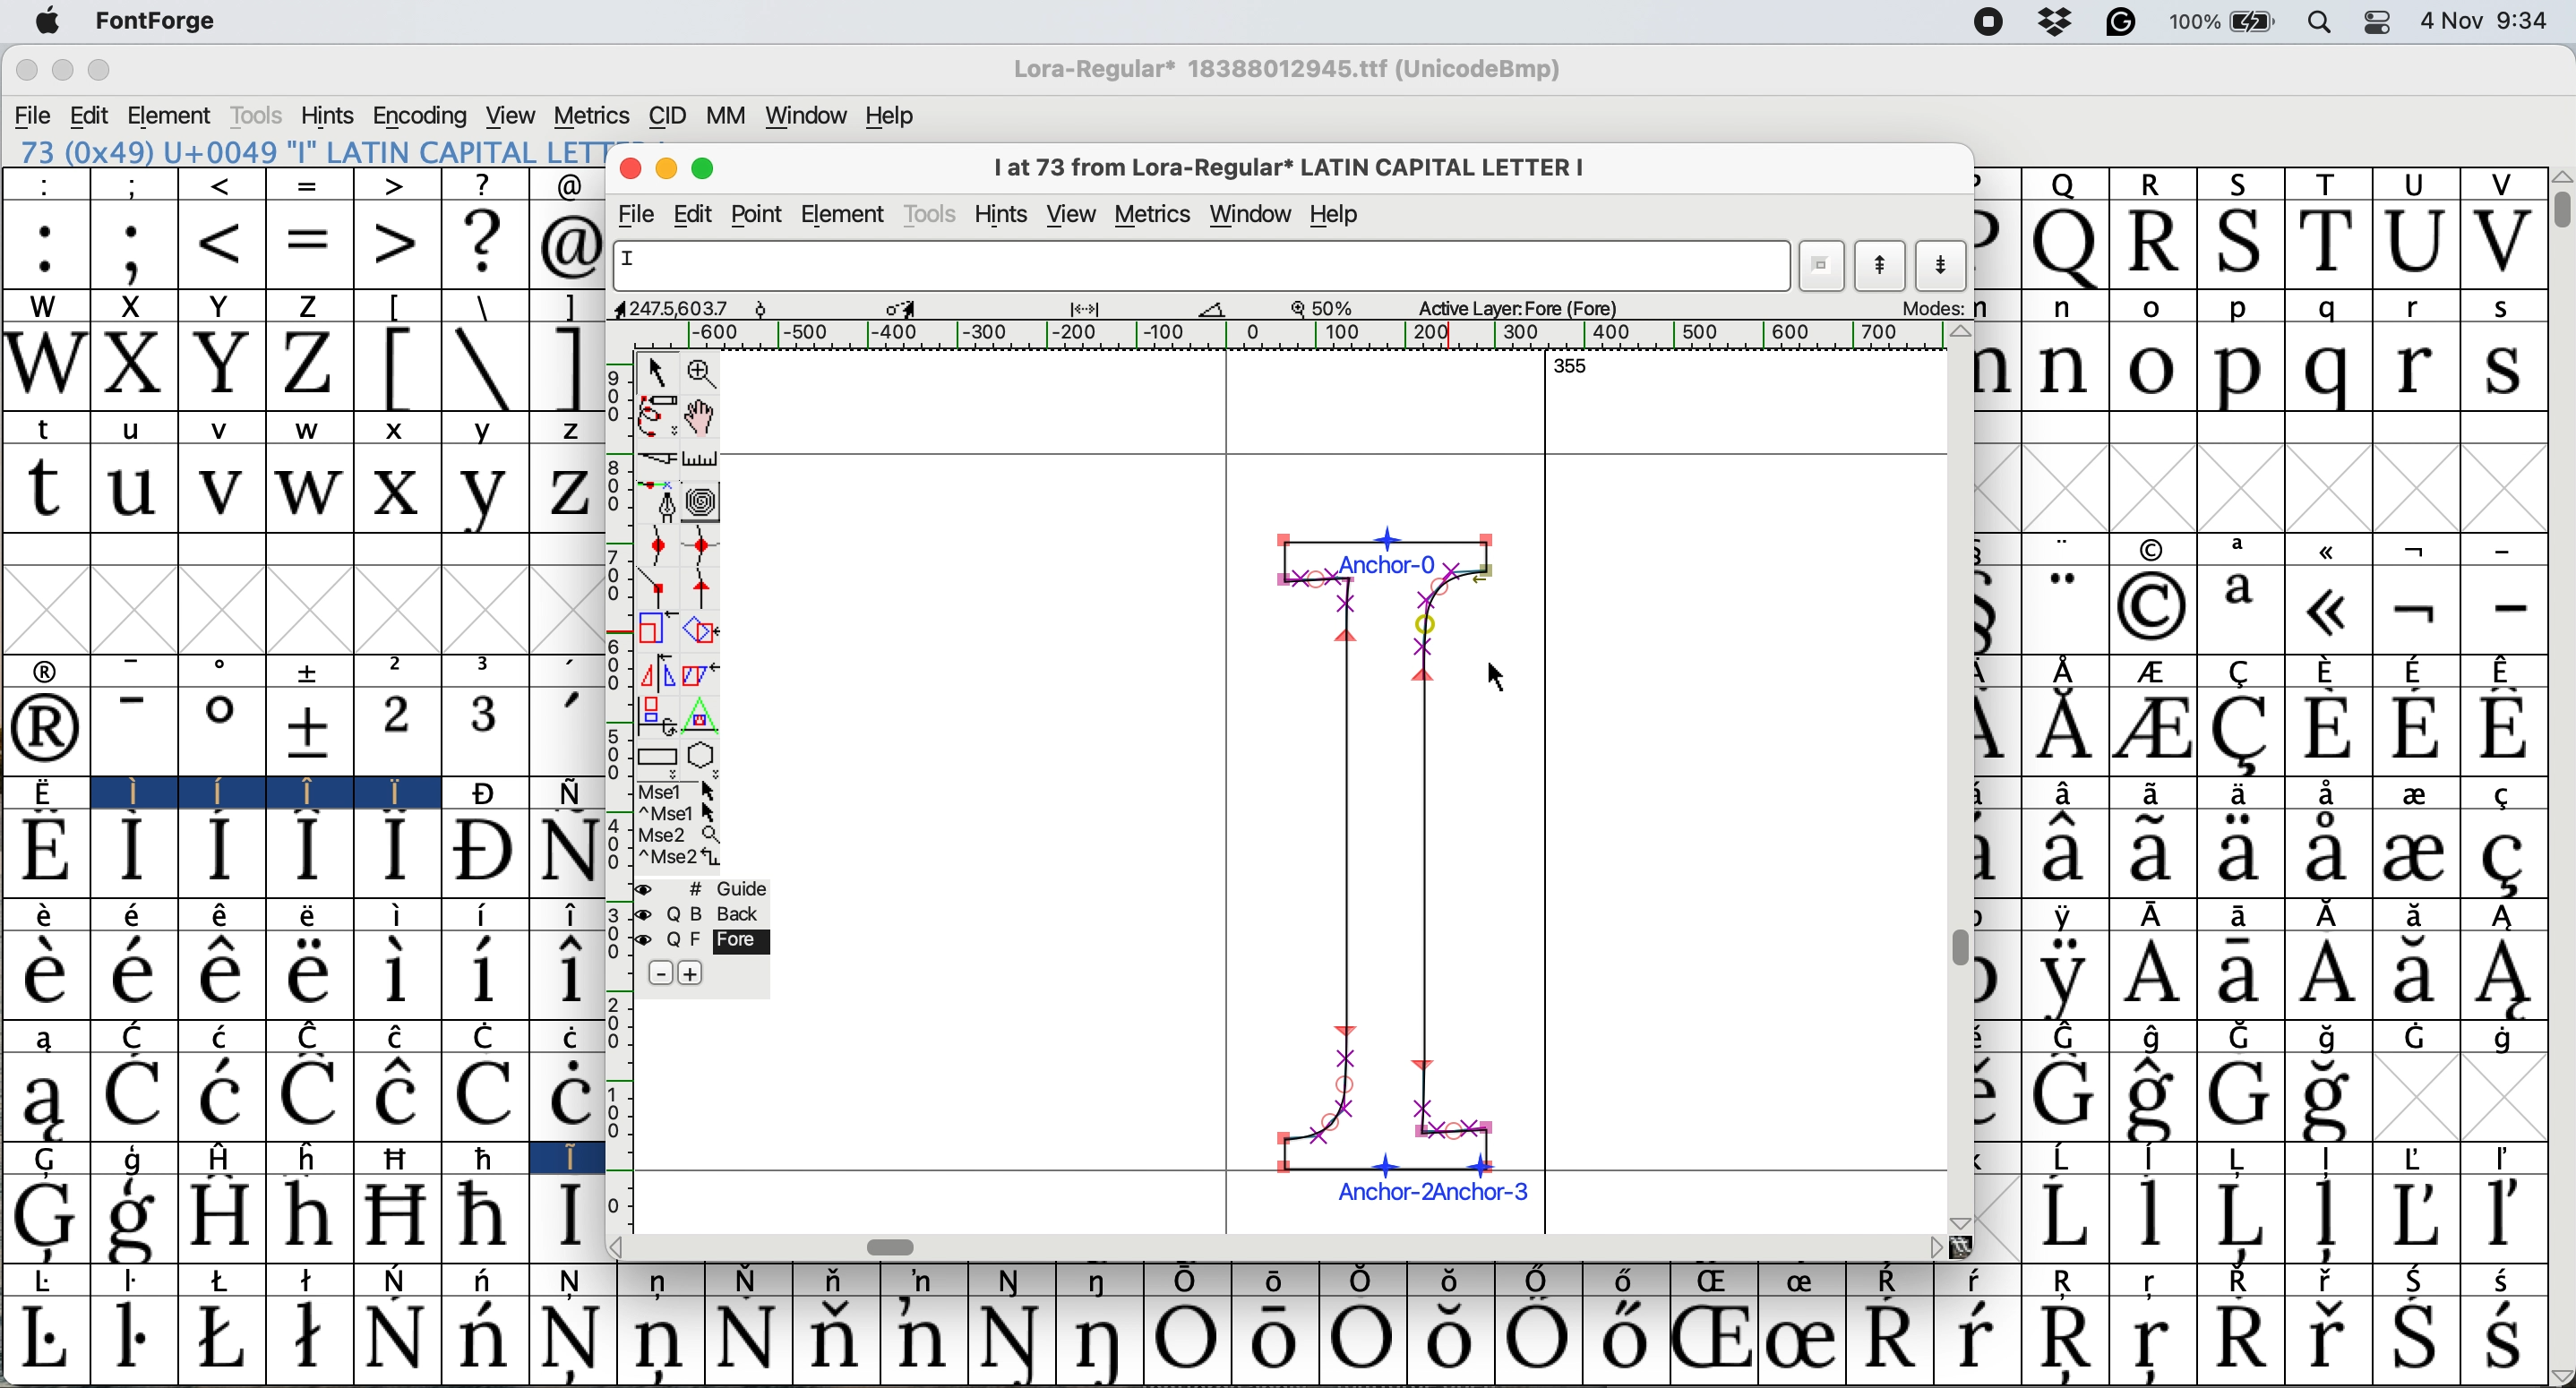 Image resolution: width=2576 pixels, height=1388 pixels. I want to click on w, so click(316, 432).